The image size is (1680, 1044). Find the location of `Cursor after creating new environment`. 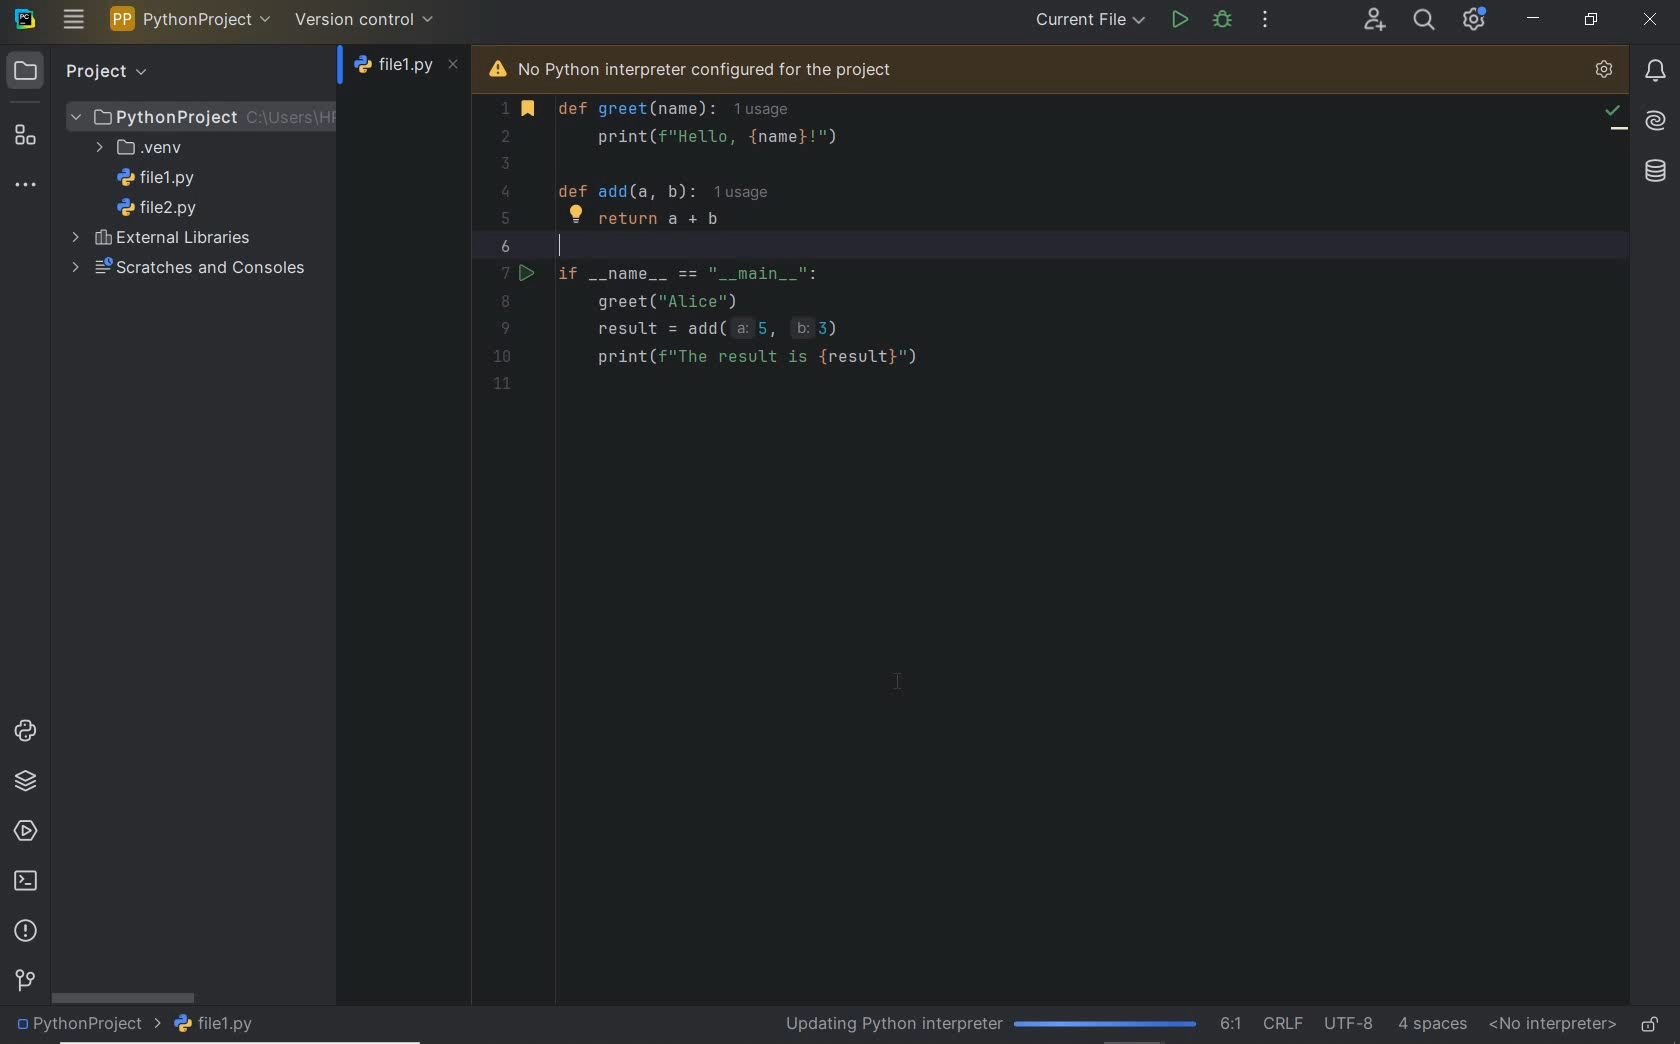

Cursor after creating new environment is located at coordinates (901, 683).